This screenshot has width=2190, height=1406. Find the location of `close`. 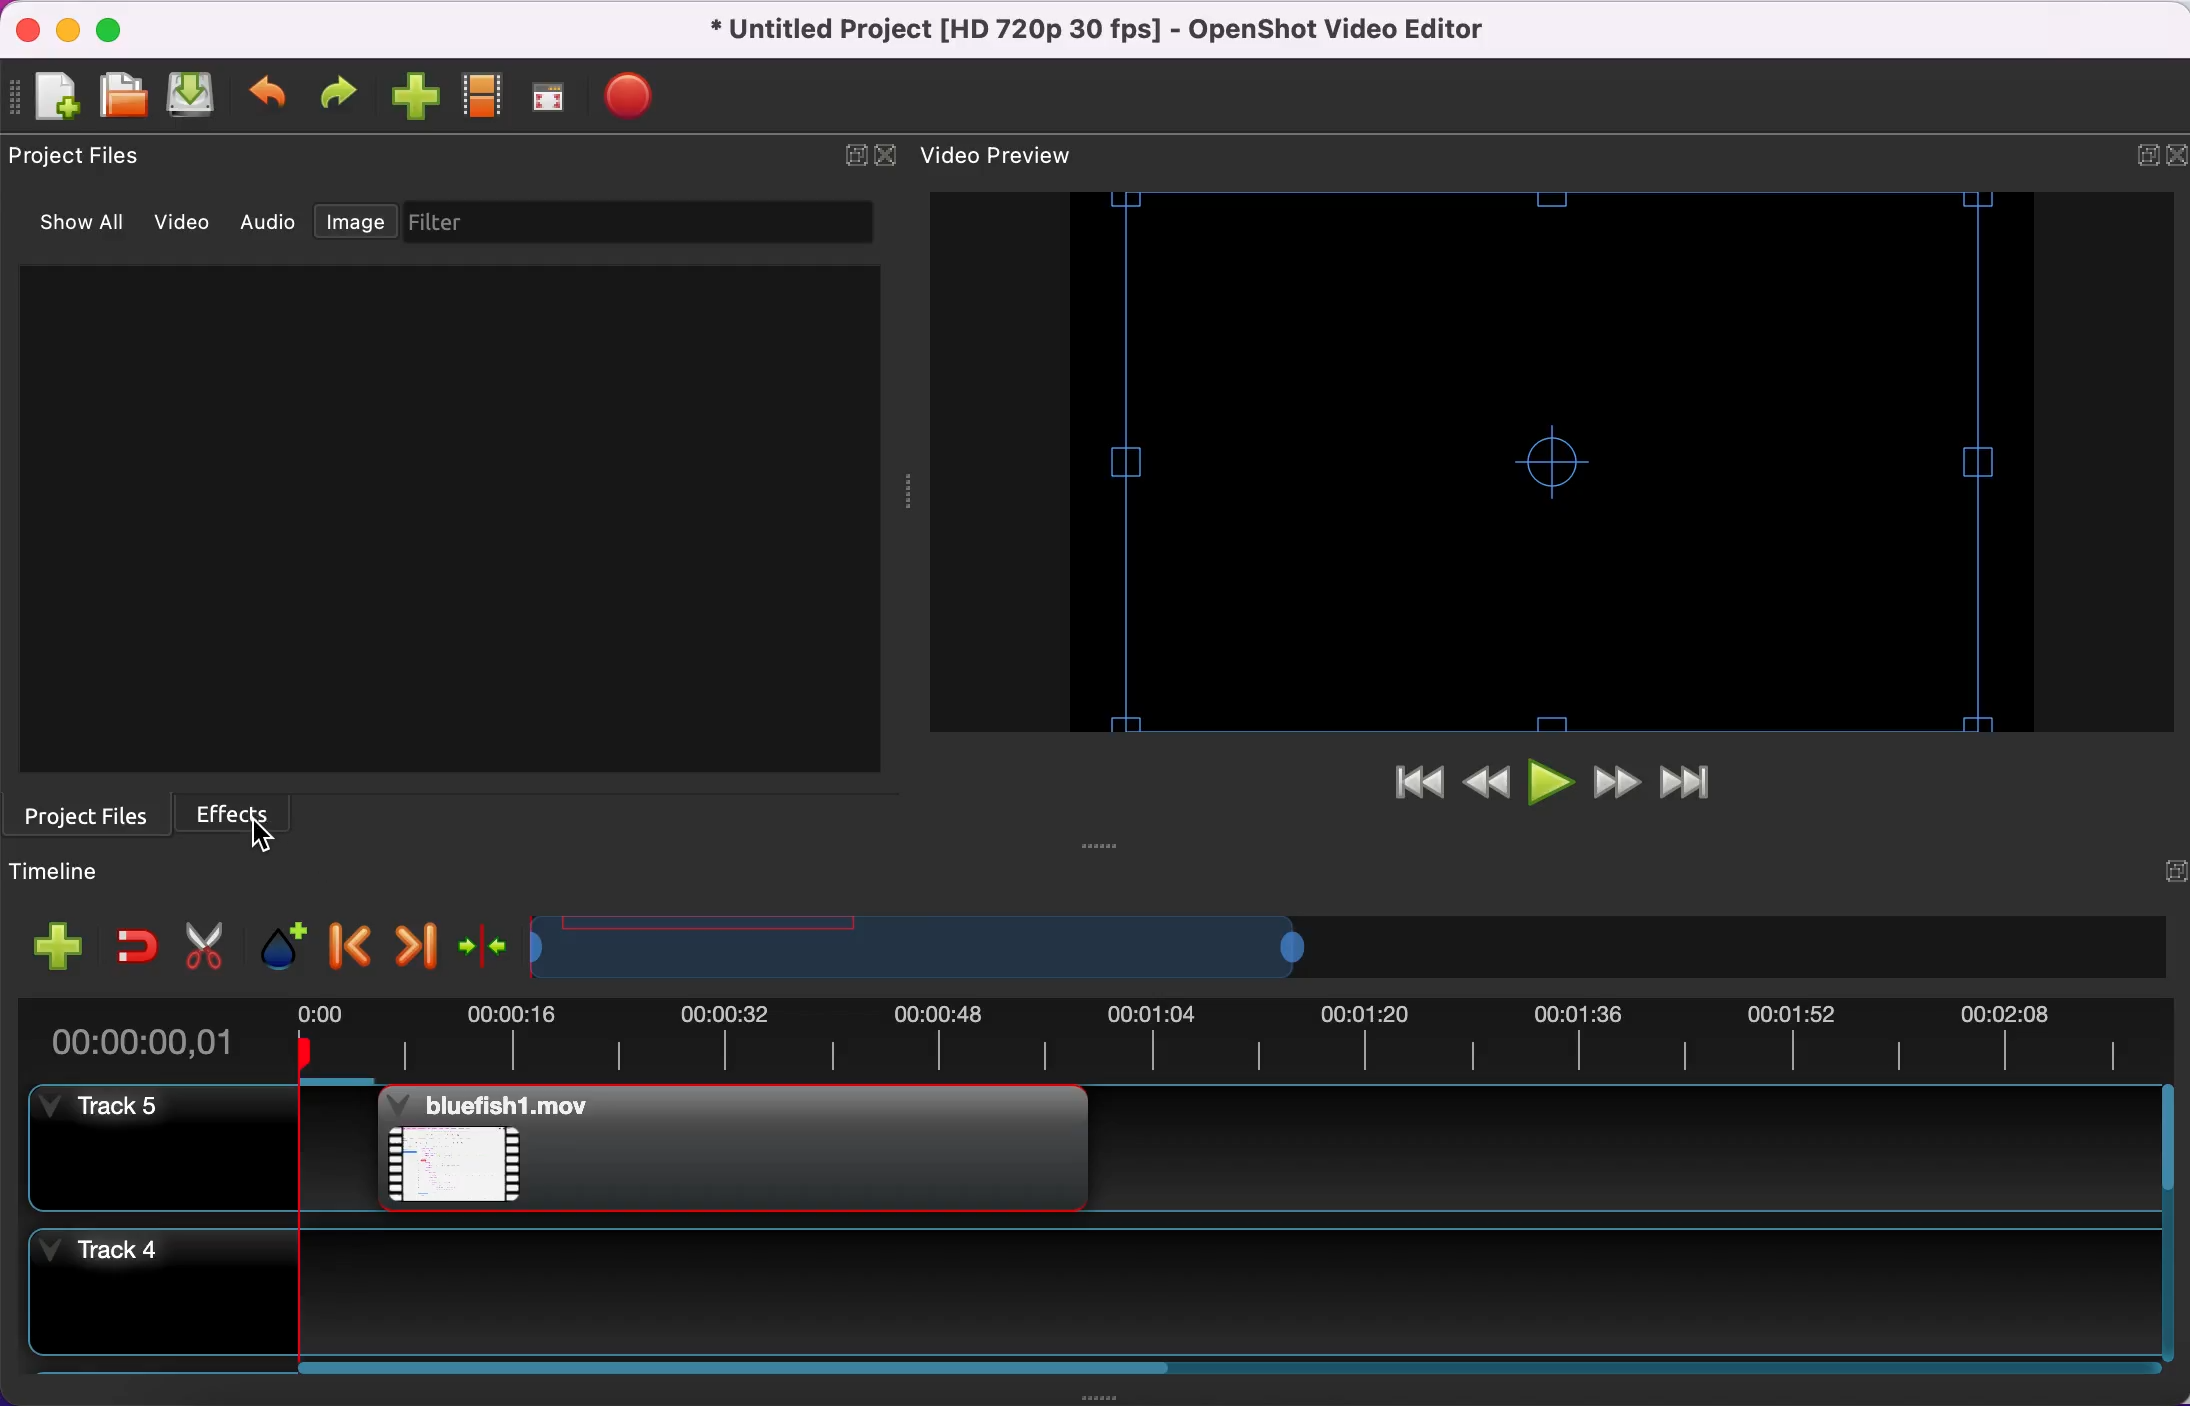

close is located at coordinates (2176, 162).